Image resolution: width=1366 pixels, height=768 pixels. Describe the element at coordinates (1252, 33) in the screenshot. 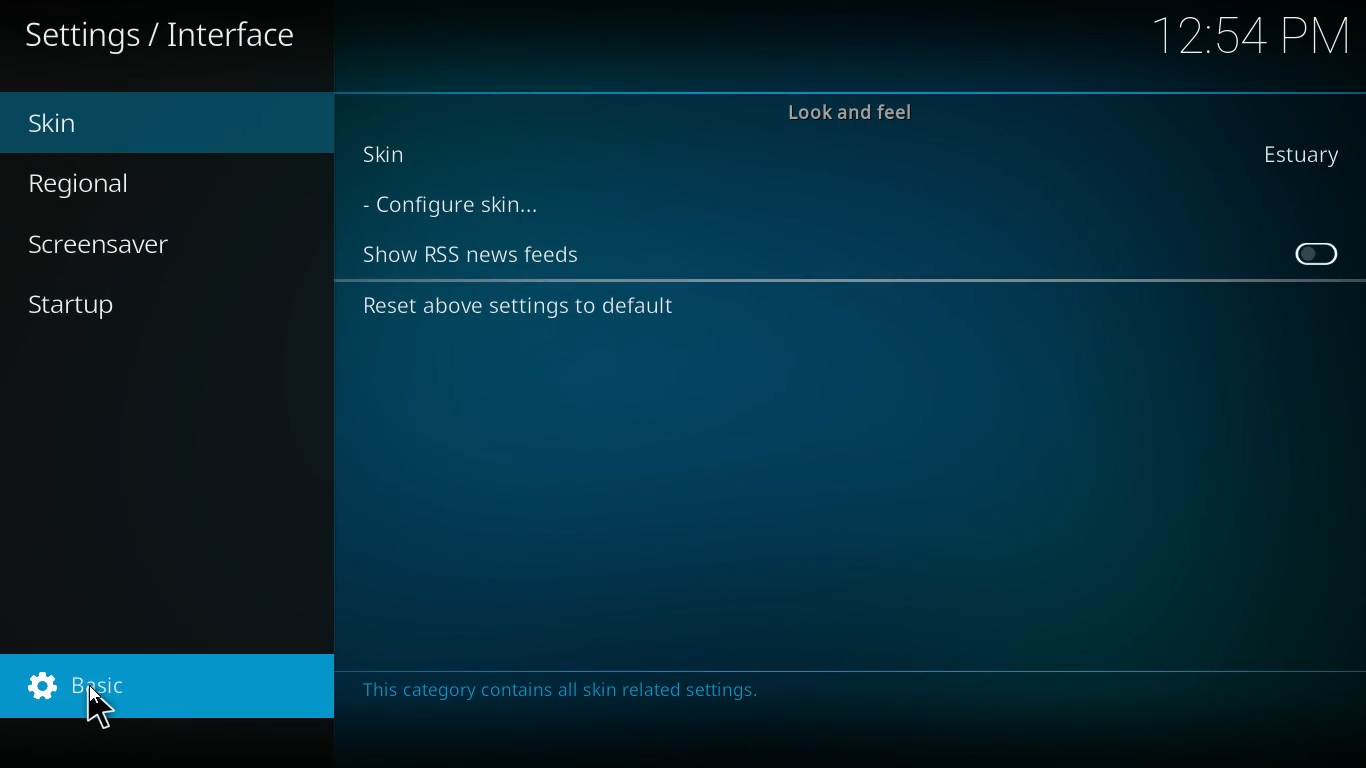

I see `time` at that location.